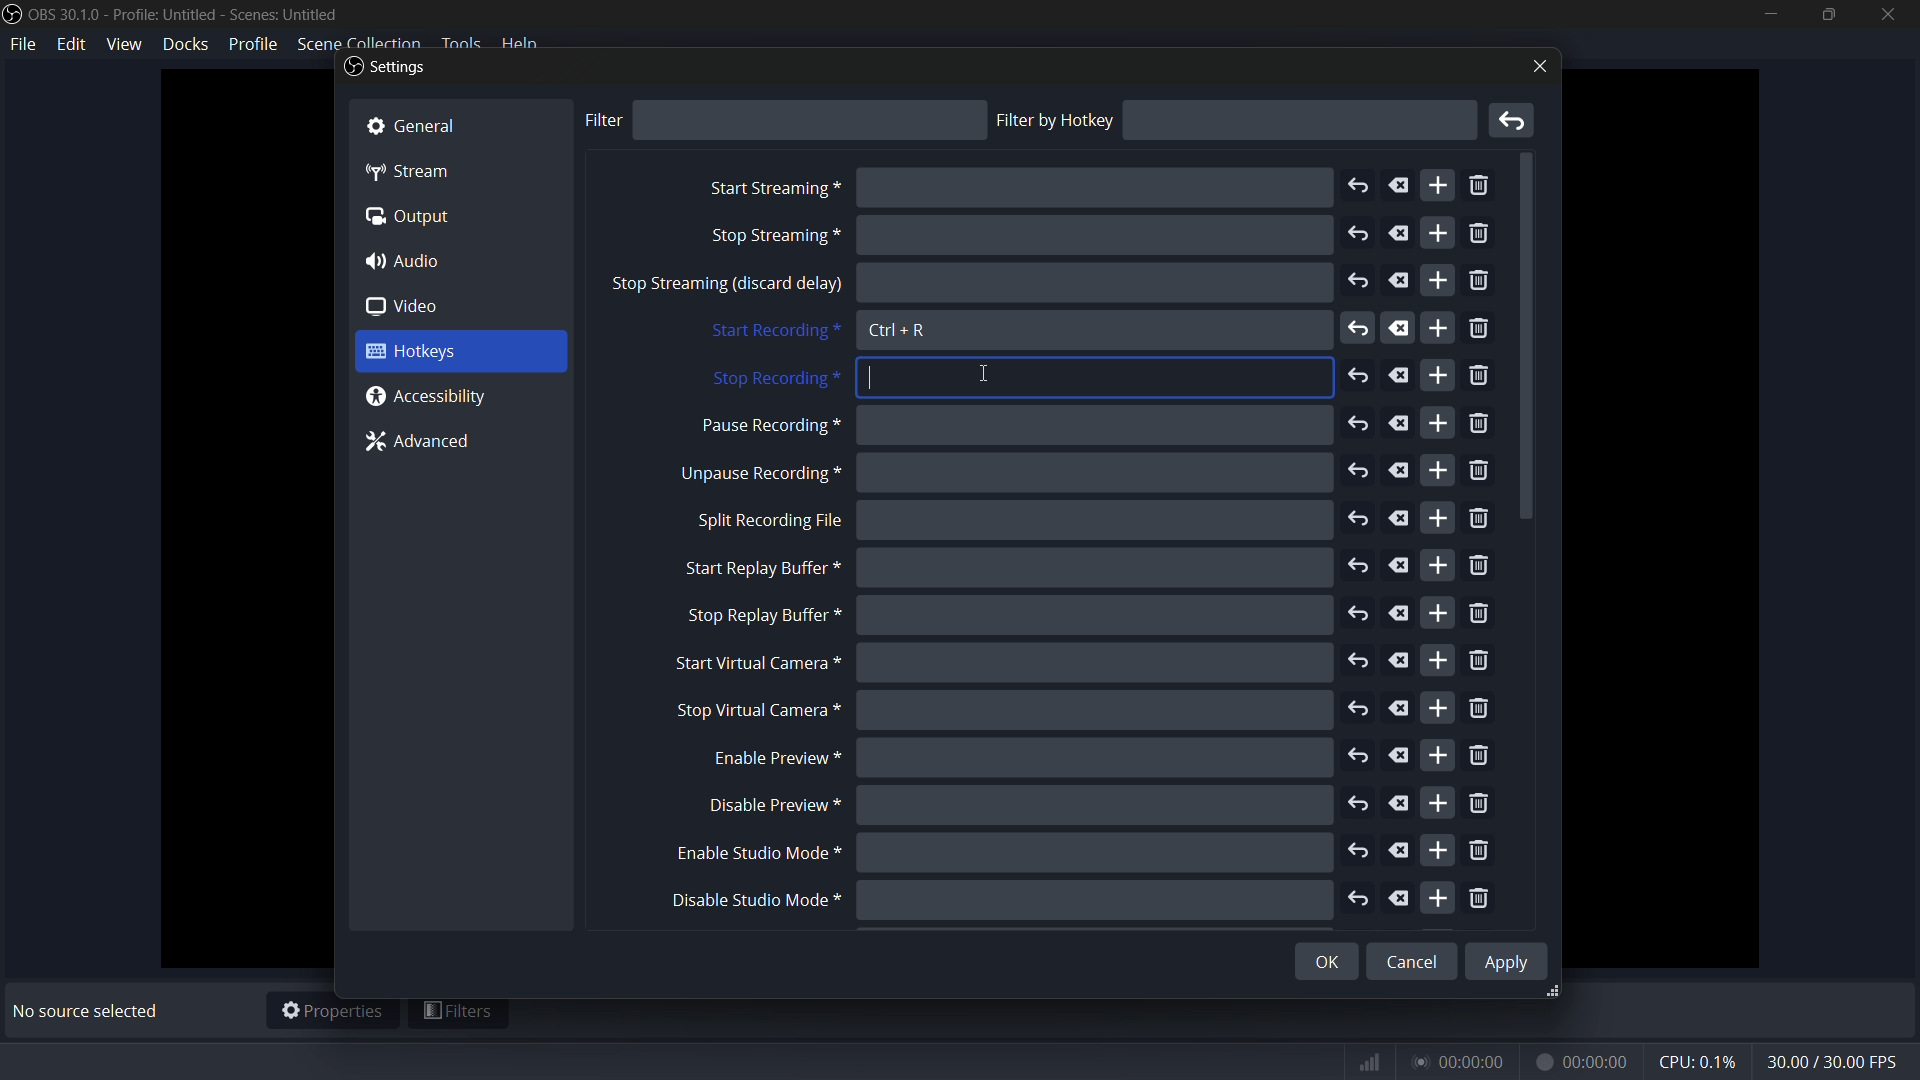 This screenshot has height=1080, width=1920. I want to click on remove, so click(1480, 331).